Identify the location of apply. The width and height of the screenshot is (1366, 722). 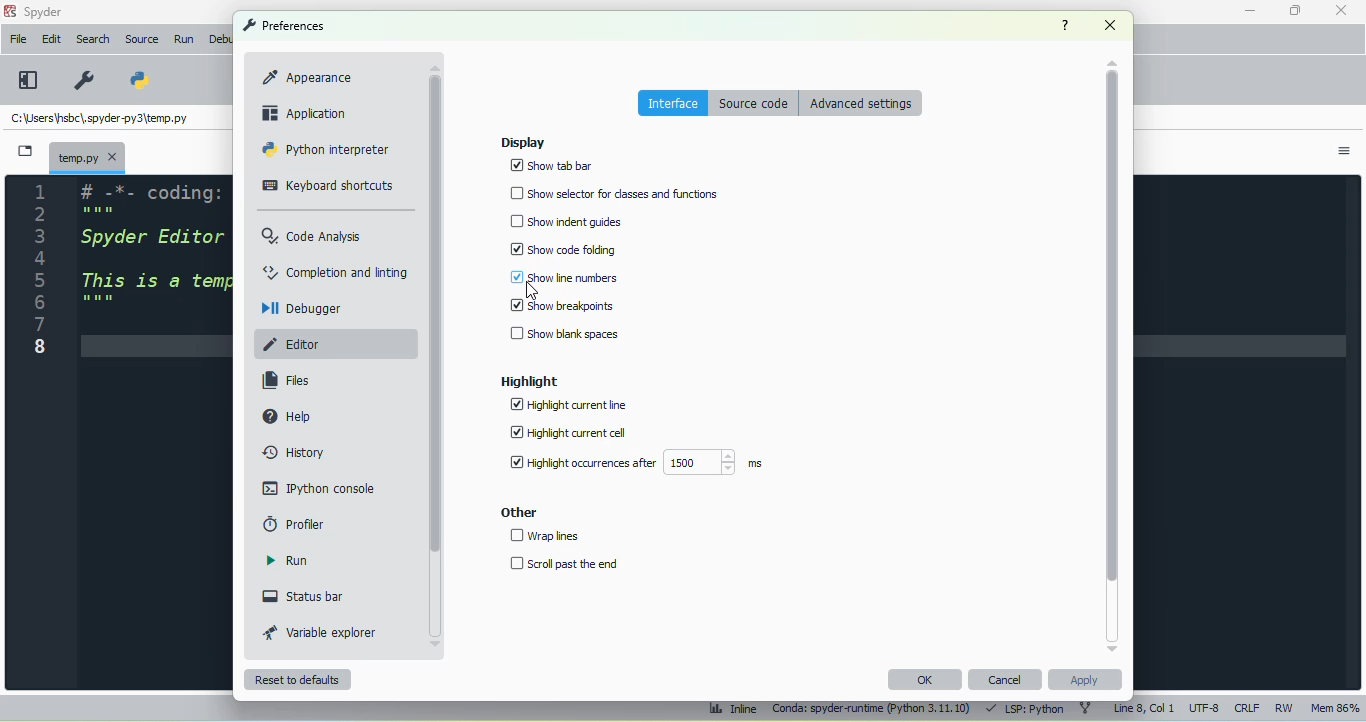
(1084, 680).